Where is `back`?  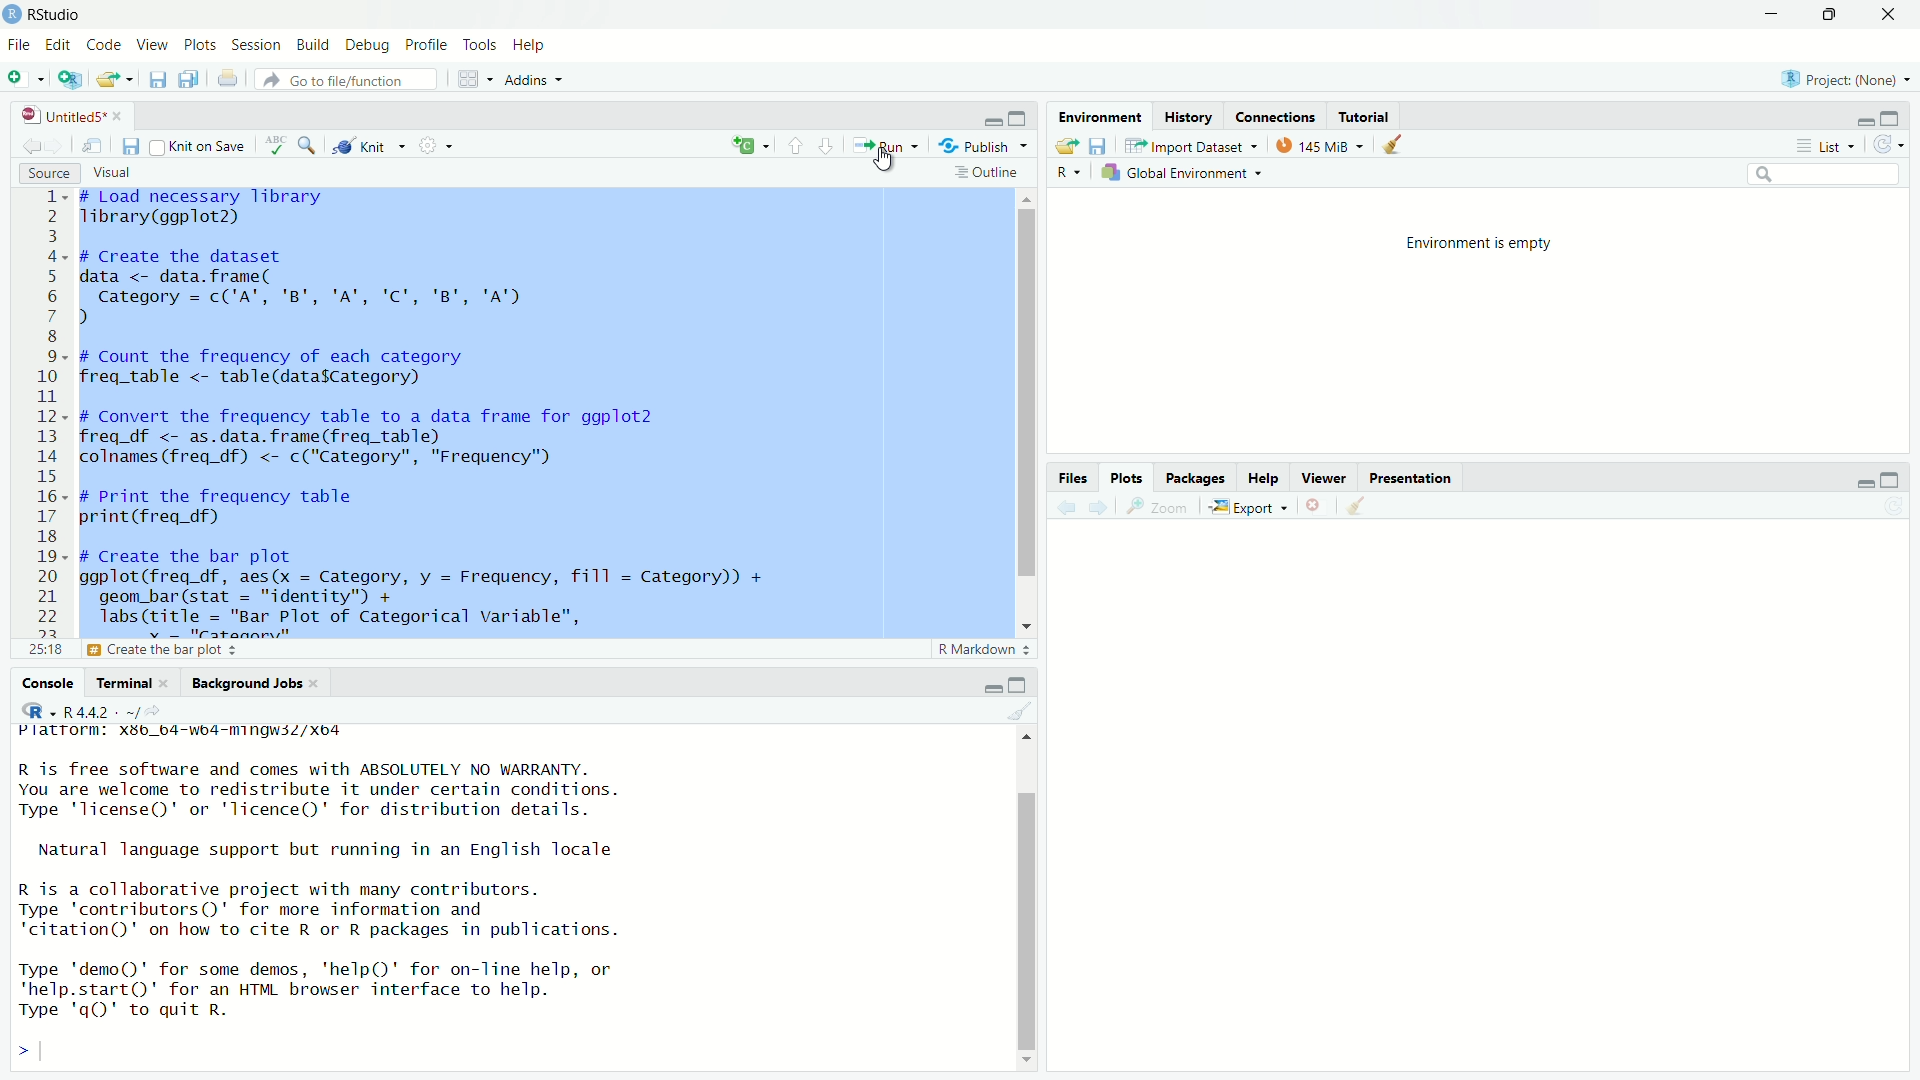
back is located at coordinates (1071, 508).